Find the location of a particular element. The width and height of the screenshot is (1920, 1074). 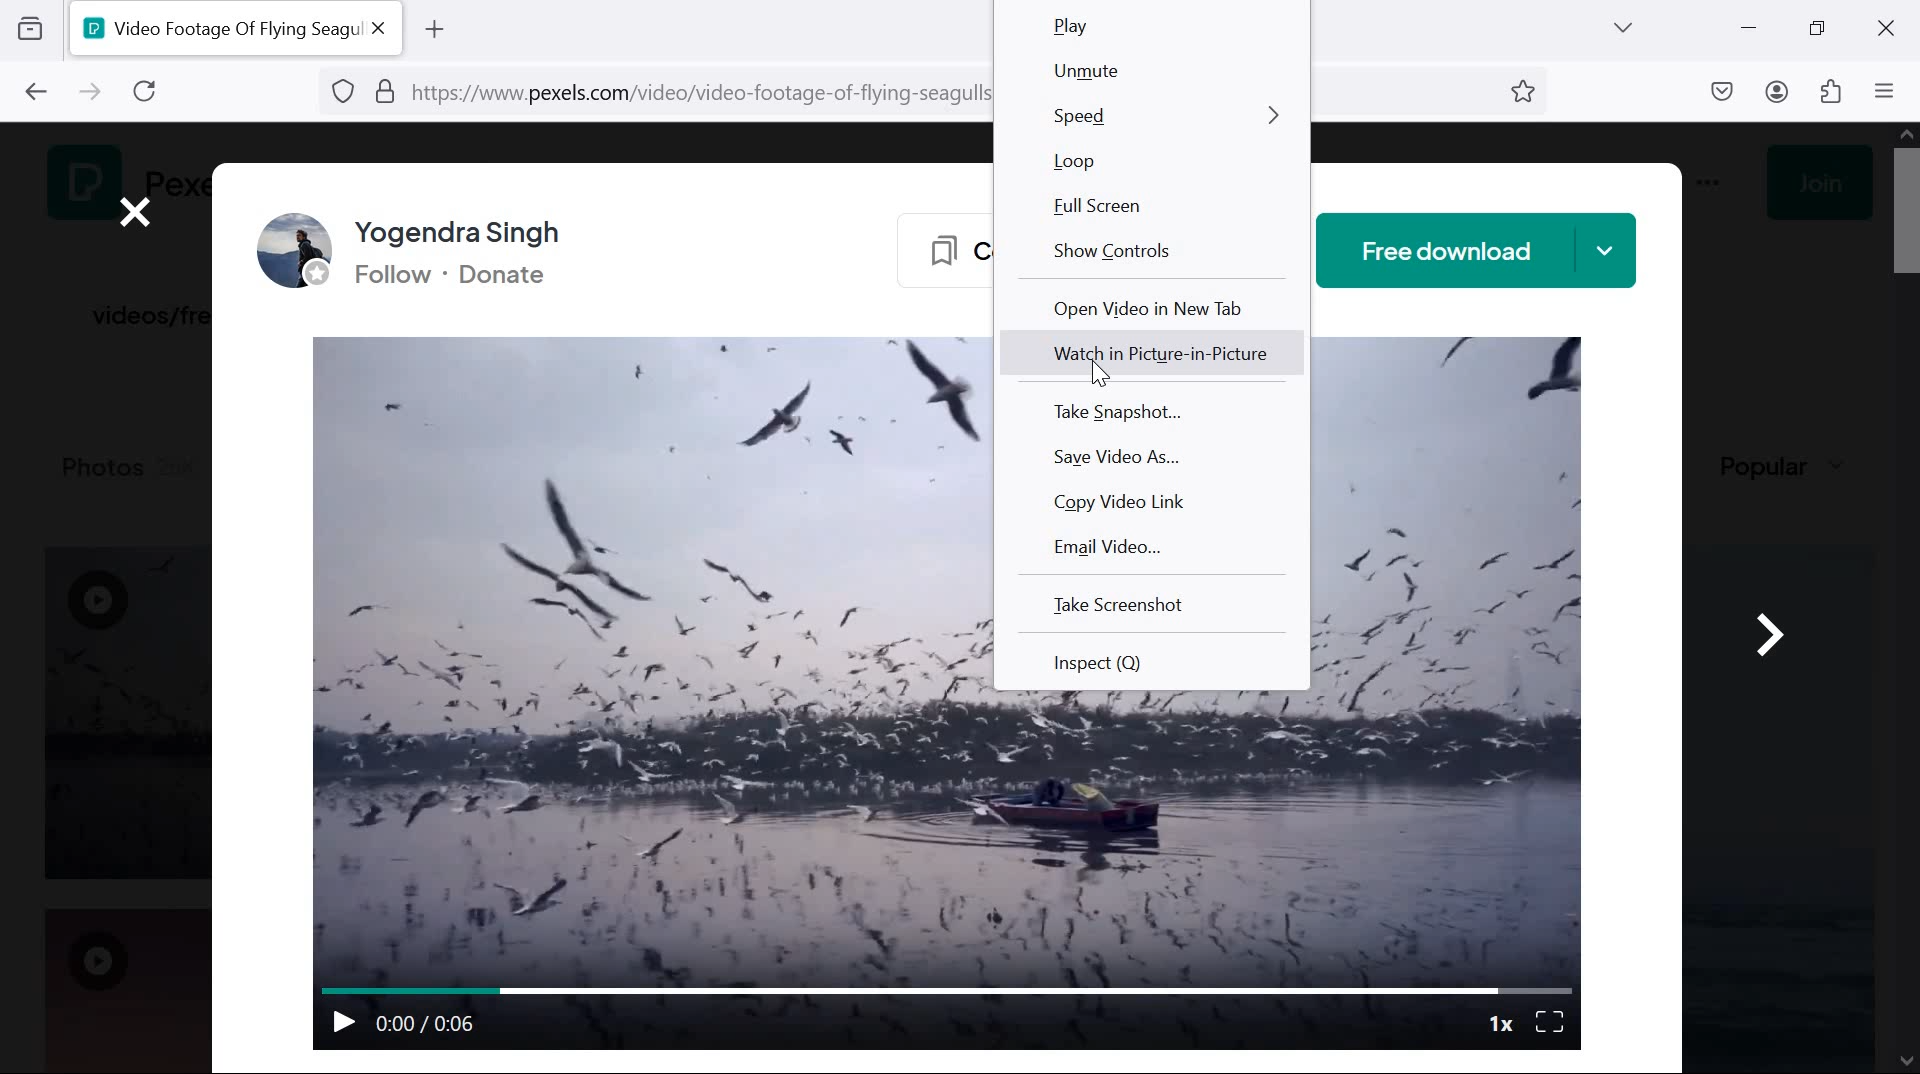

go next is located at coordinates (1768, 627).